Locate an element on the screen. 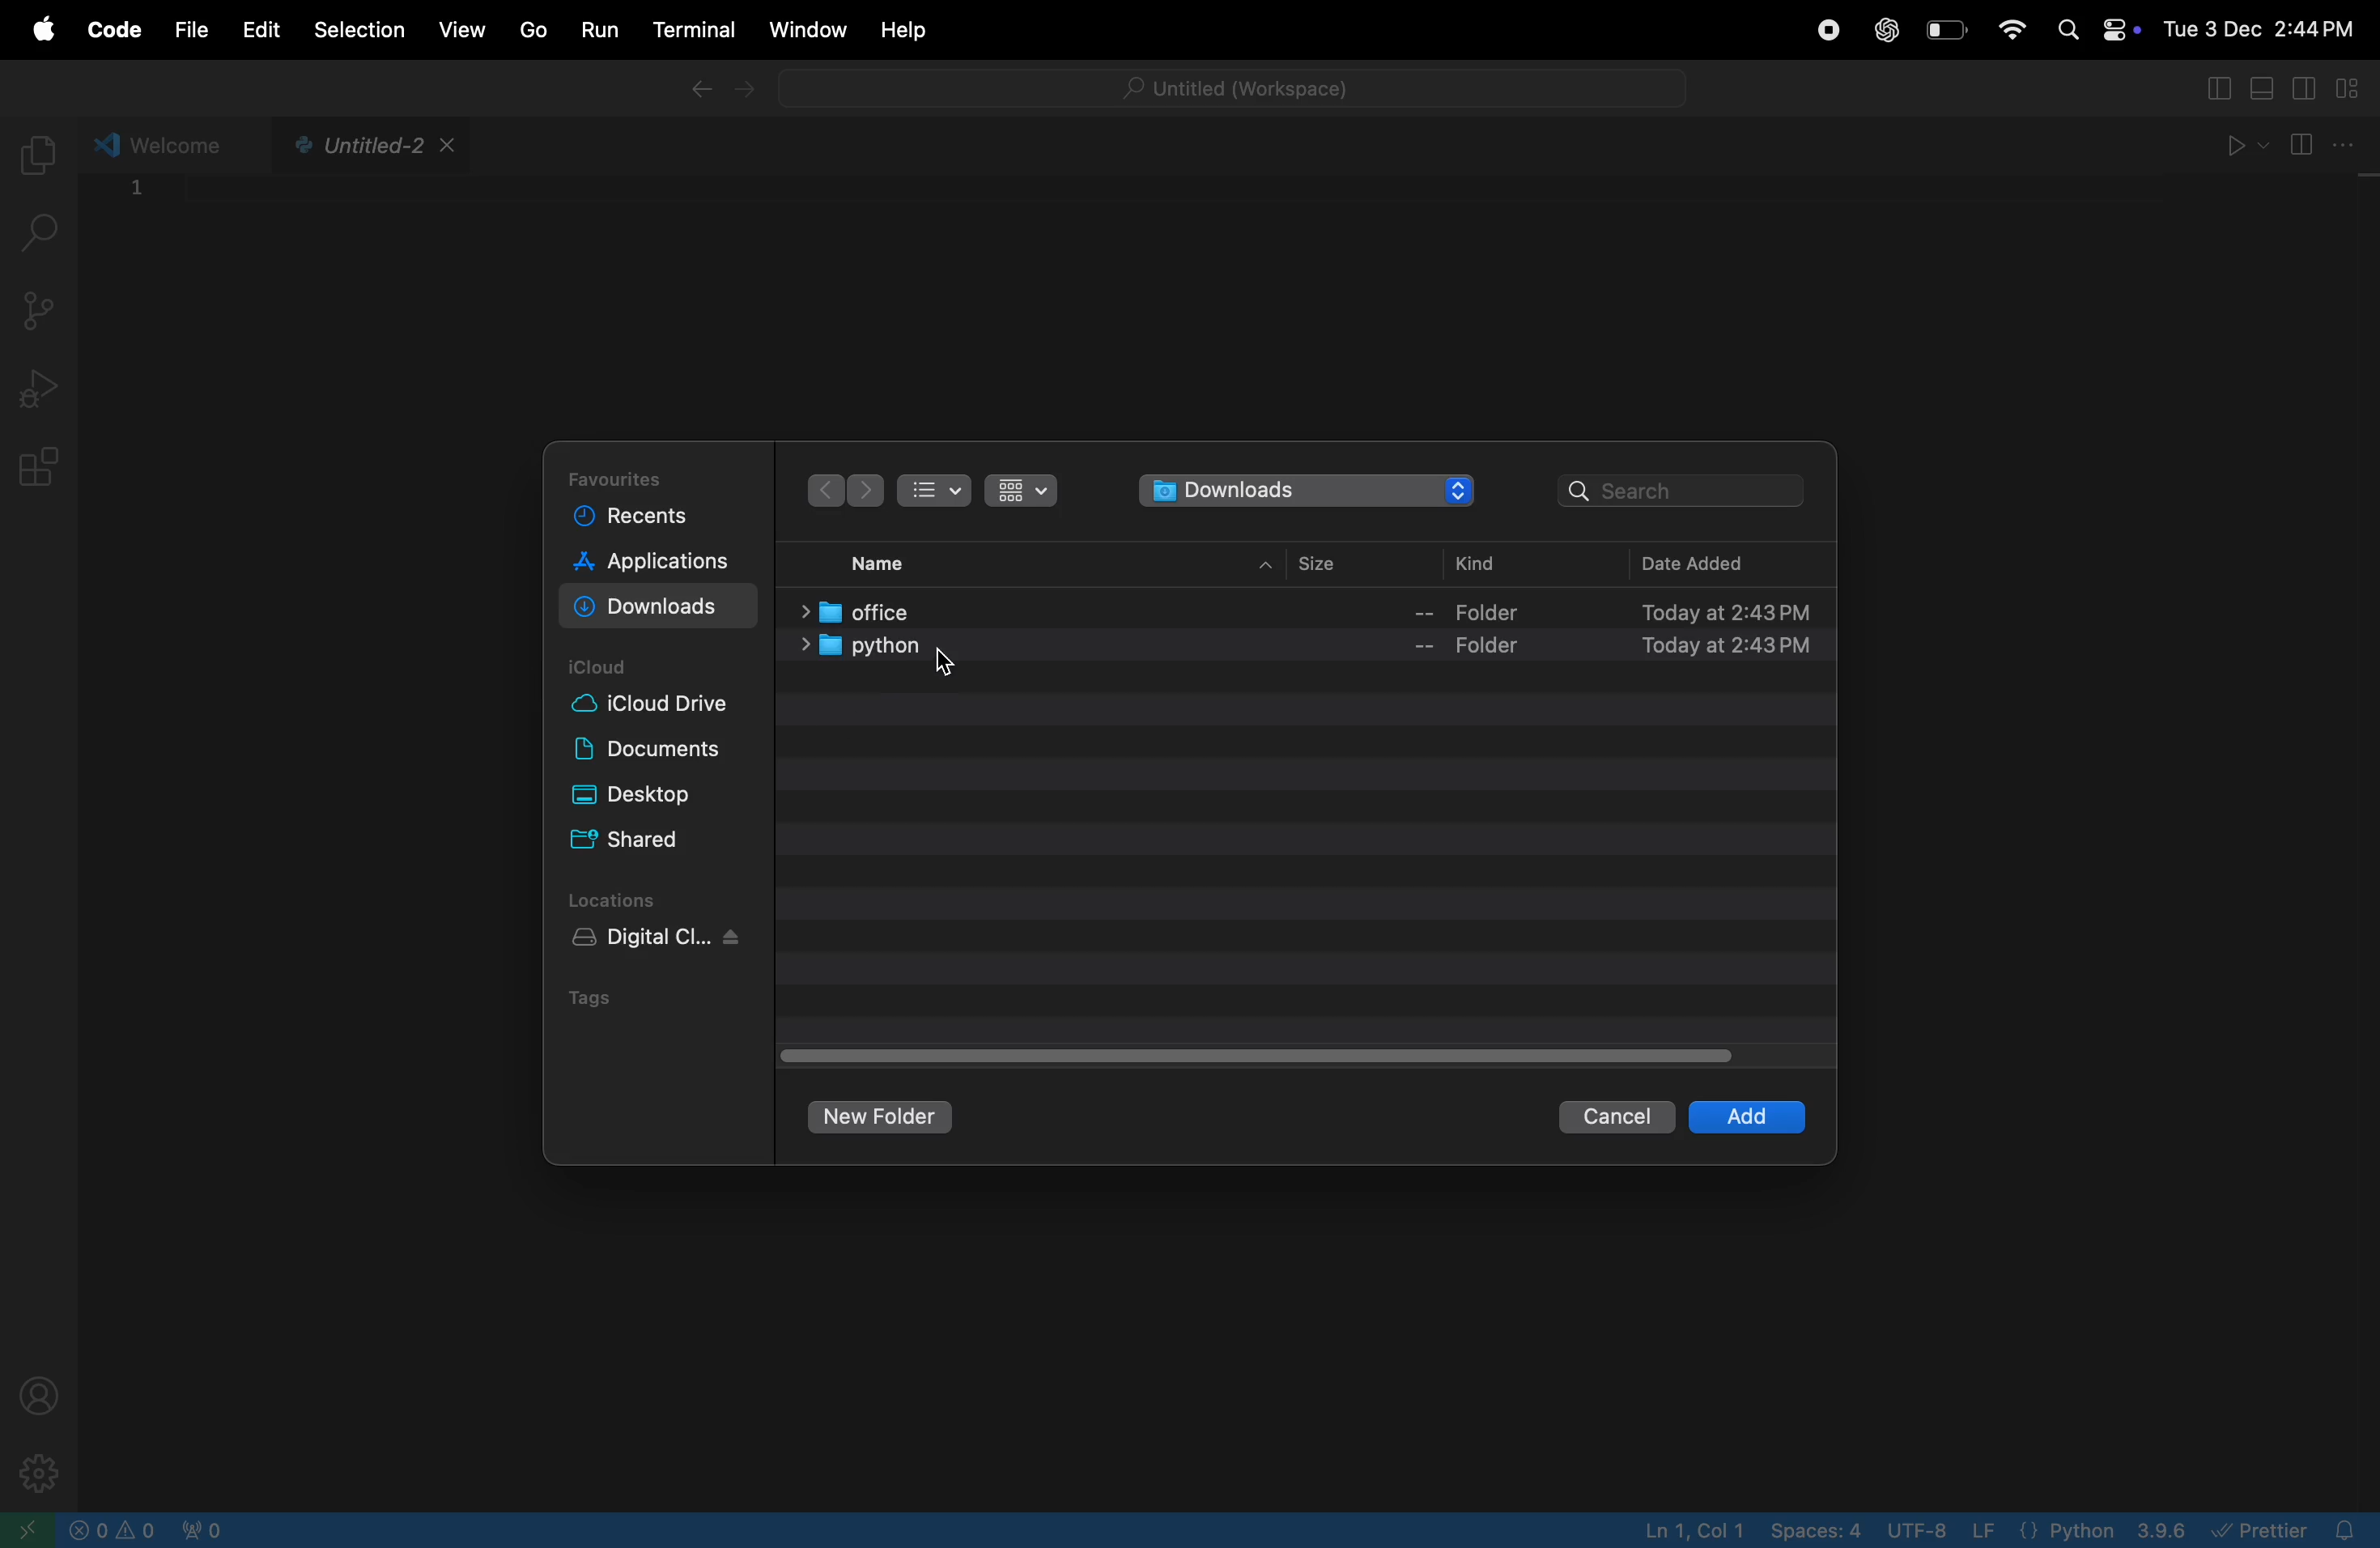  locations is located at coordinates (630, 902).